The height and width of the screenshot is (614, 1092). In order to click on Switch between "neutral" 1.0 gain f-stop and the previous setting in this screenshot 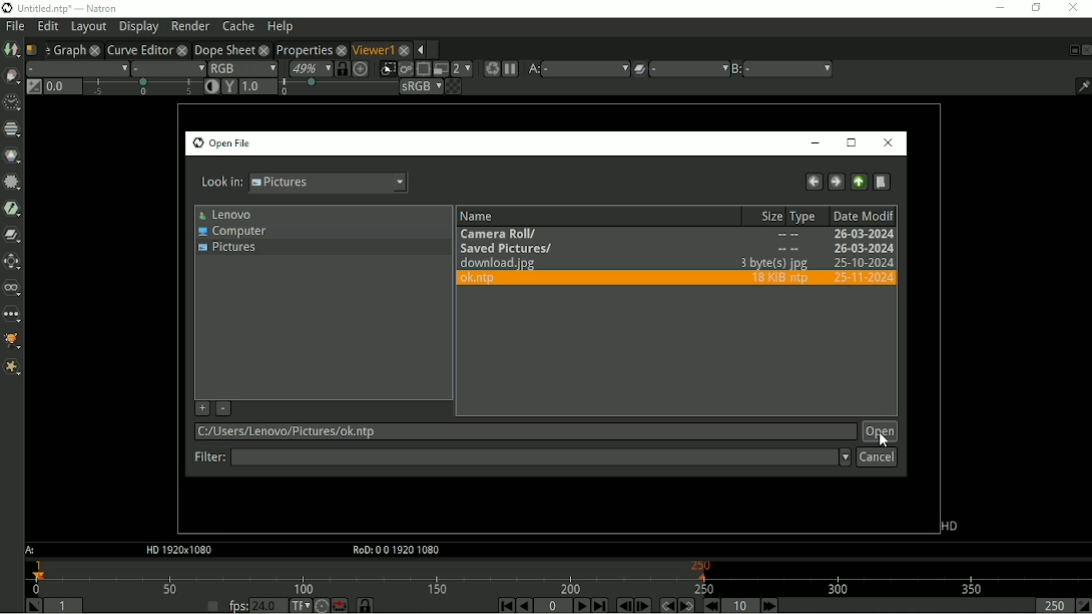, I will do `click(32, 86)`.